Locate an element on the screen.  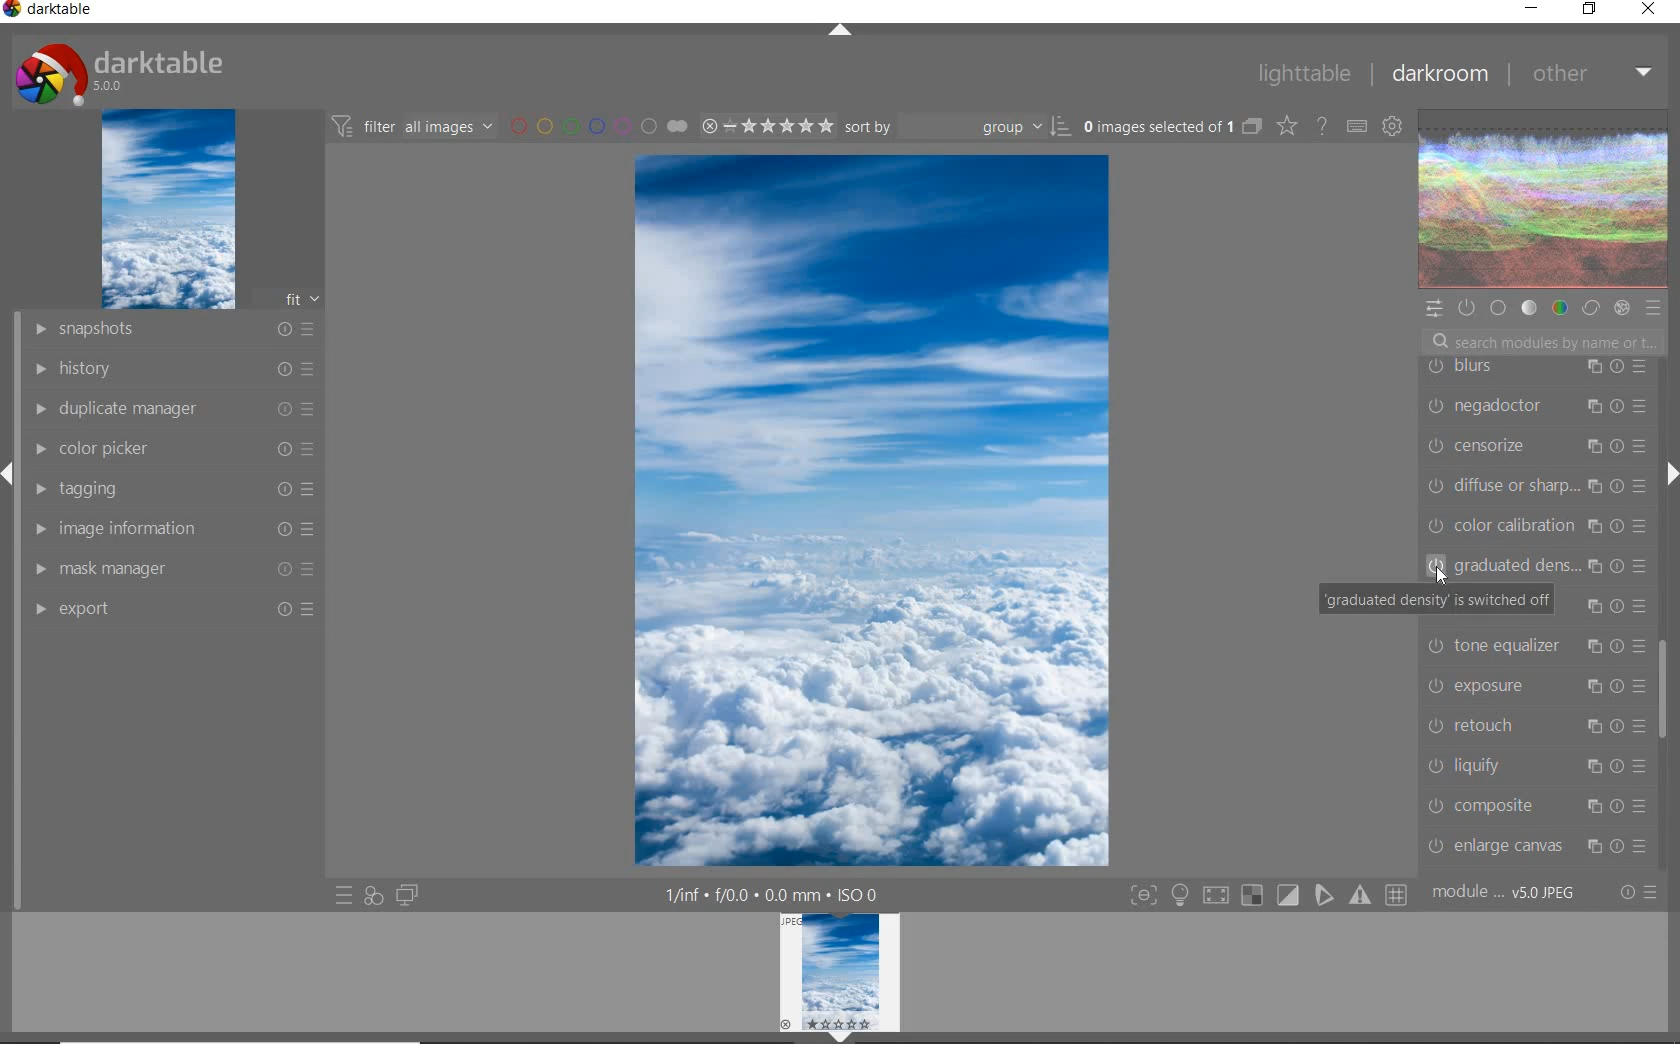
COLOR is located at coordinates (1559, 309).